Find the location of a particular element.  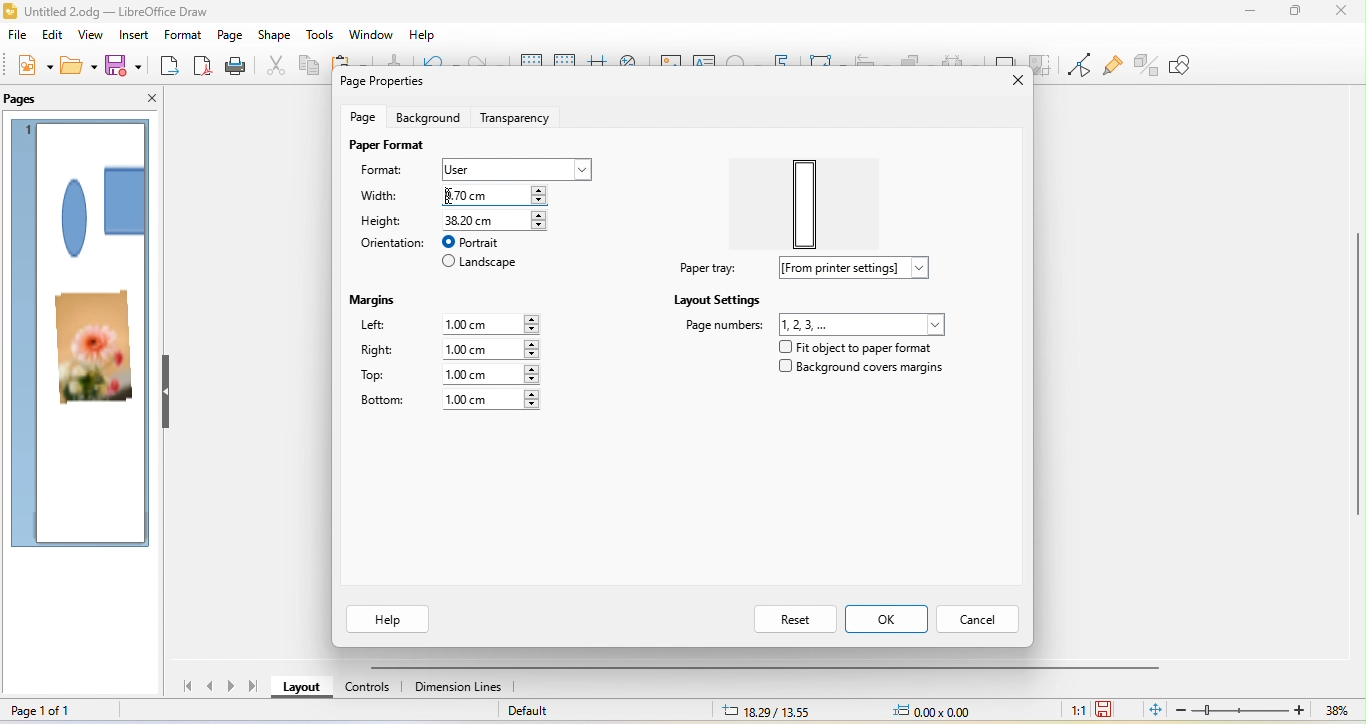

cut is located at coordinates (279, 68).